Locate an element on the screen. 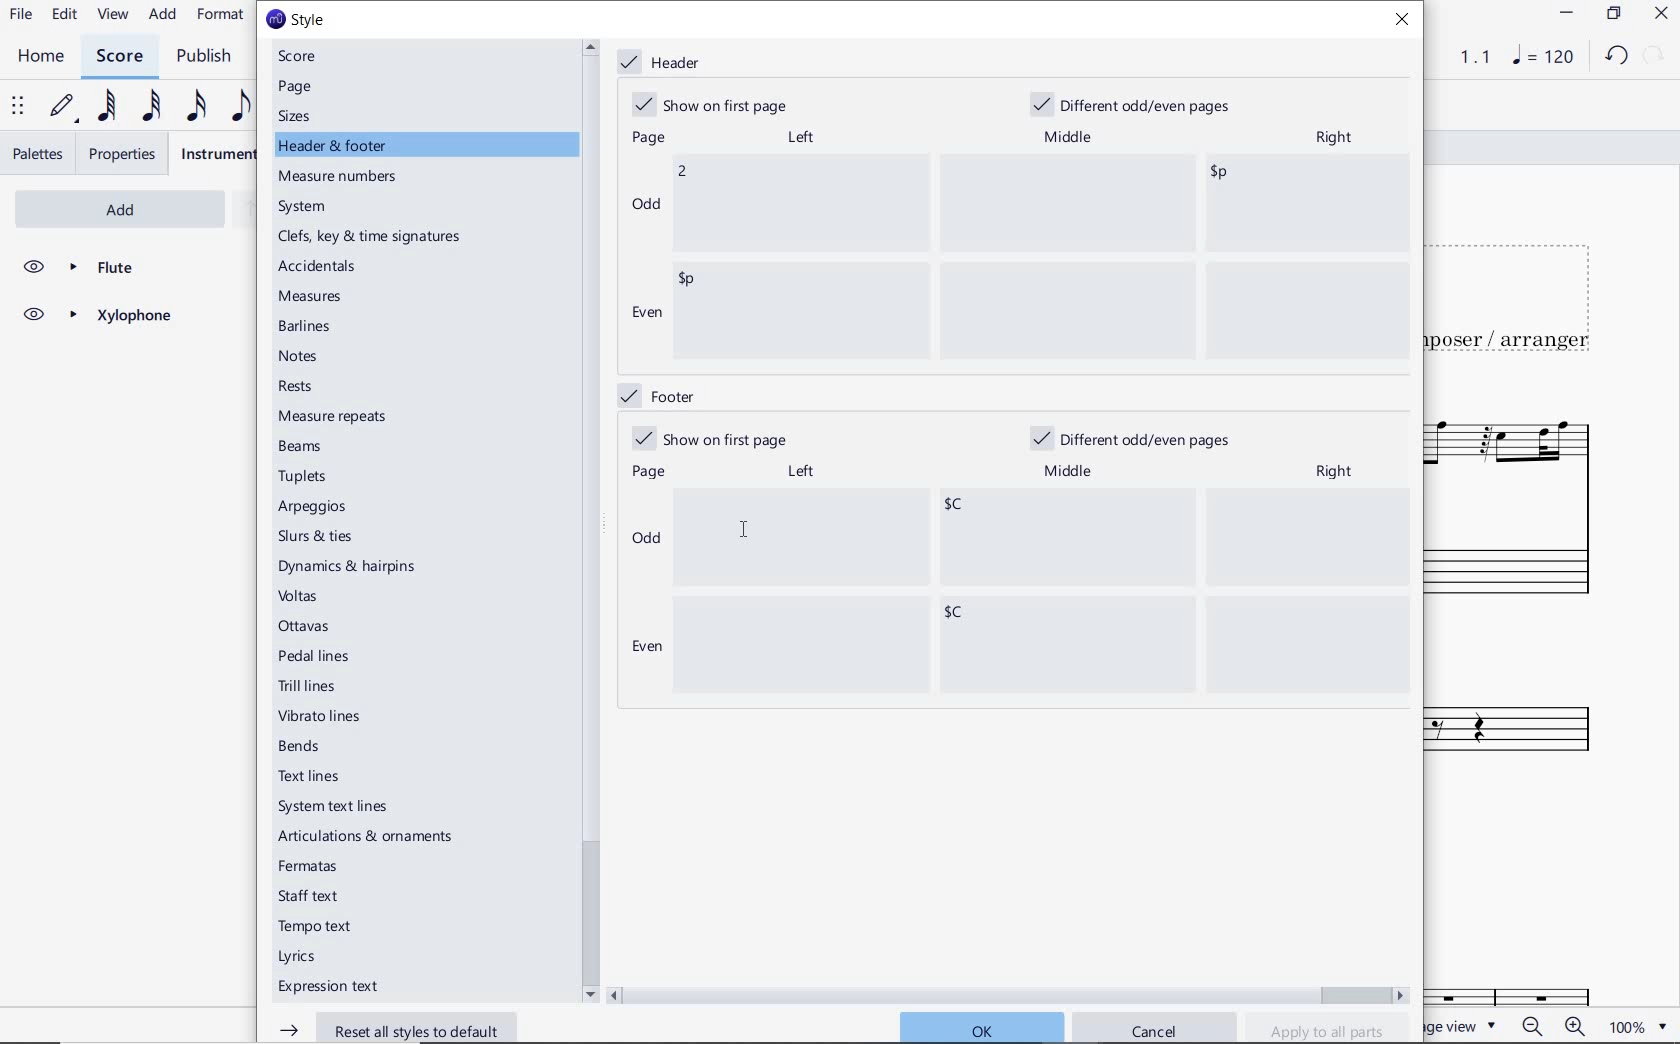  rests is located at coordinates (314, 387).